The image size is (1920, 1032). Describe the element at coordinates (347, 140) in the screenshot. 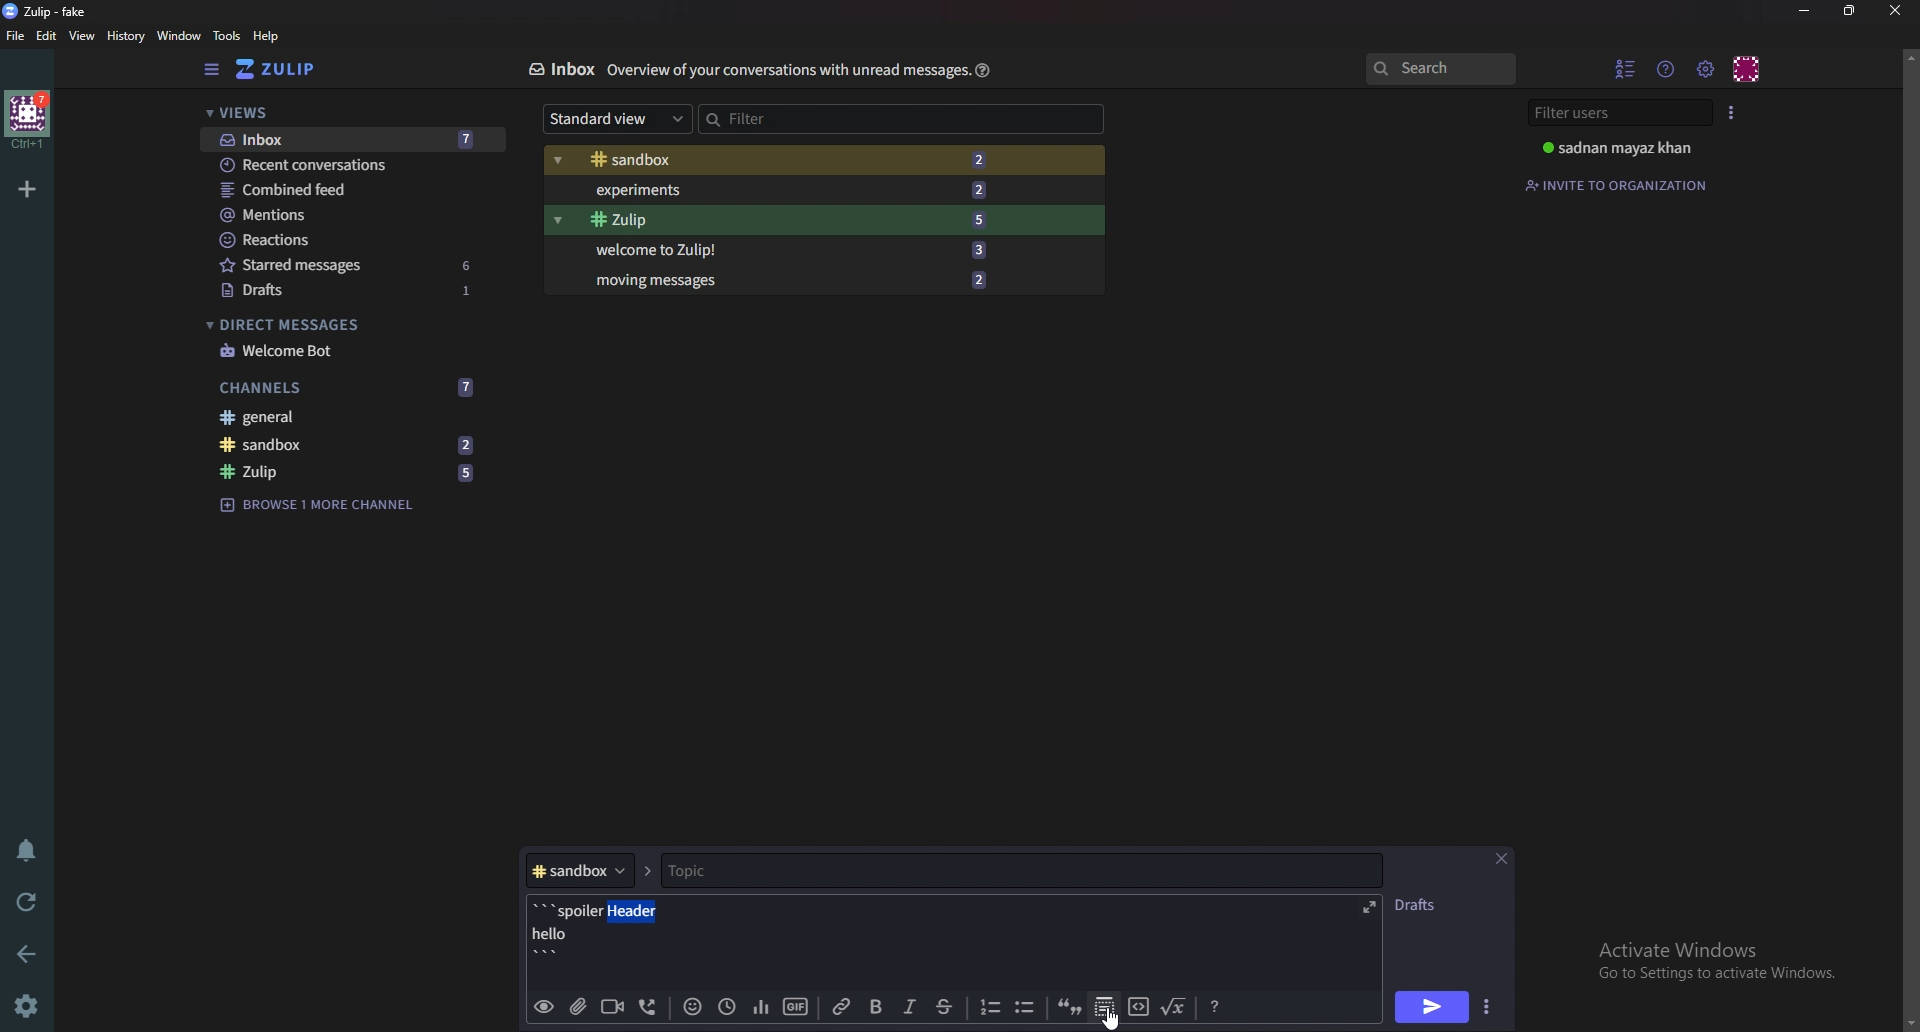

I see `Inbox 7` at that location.